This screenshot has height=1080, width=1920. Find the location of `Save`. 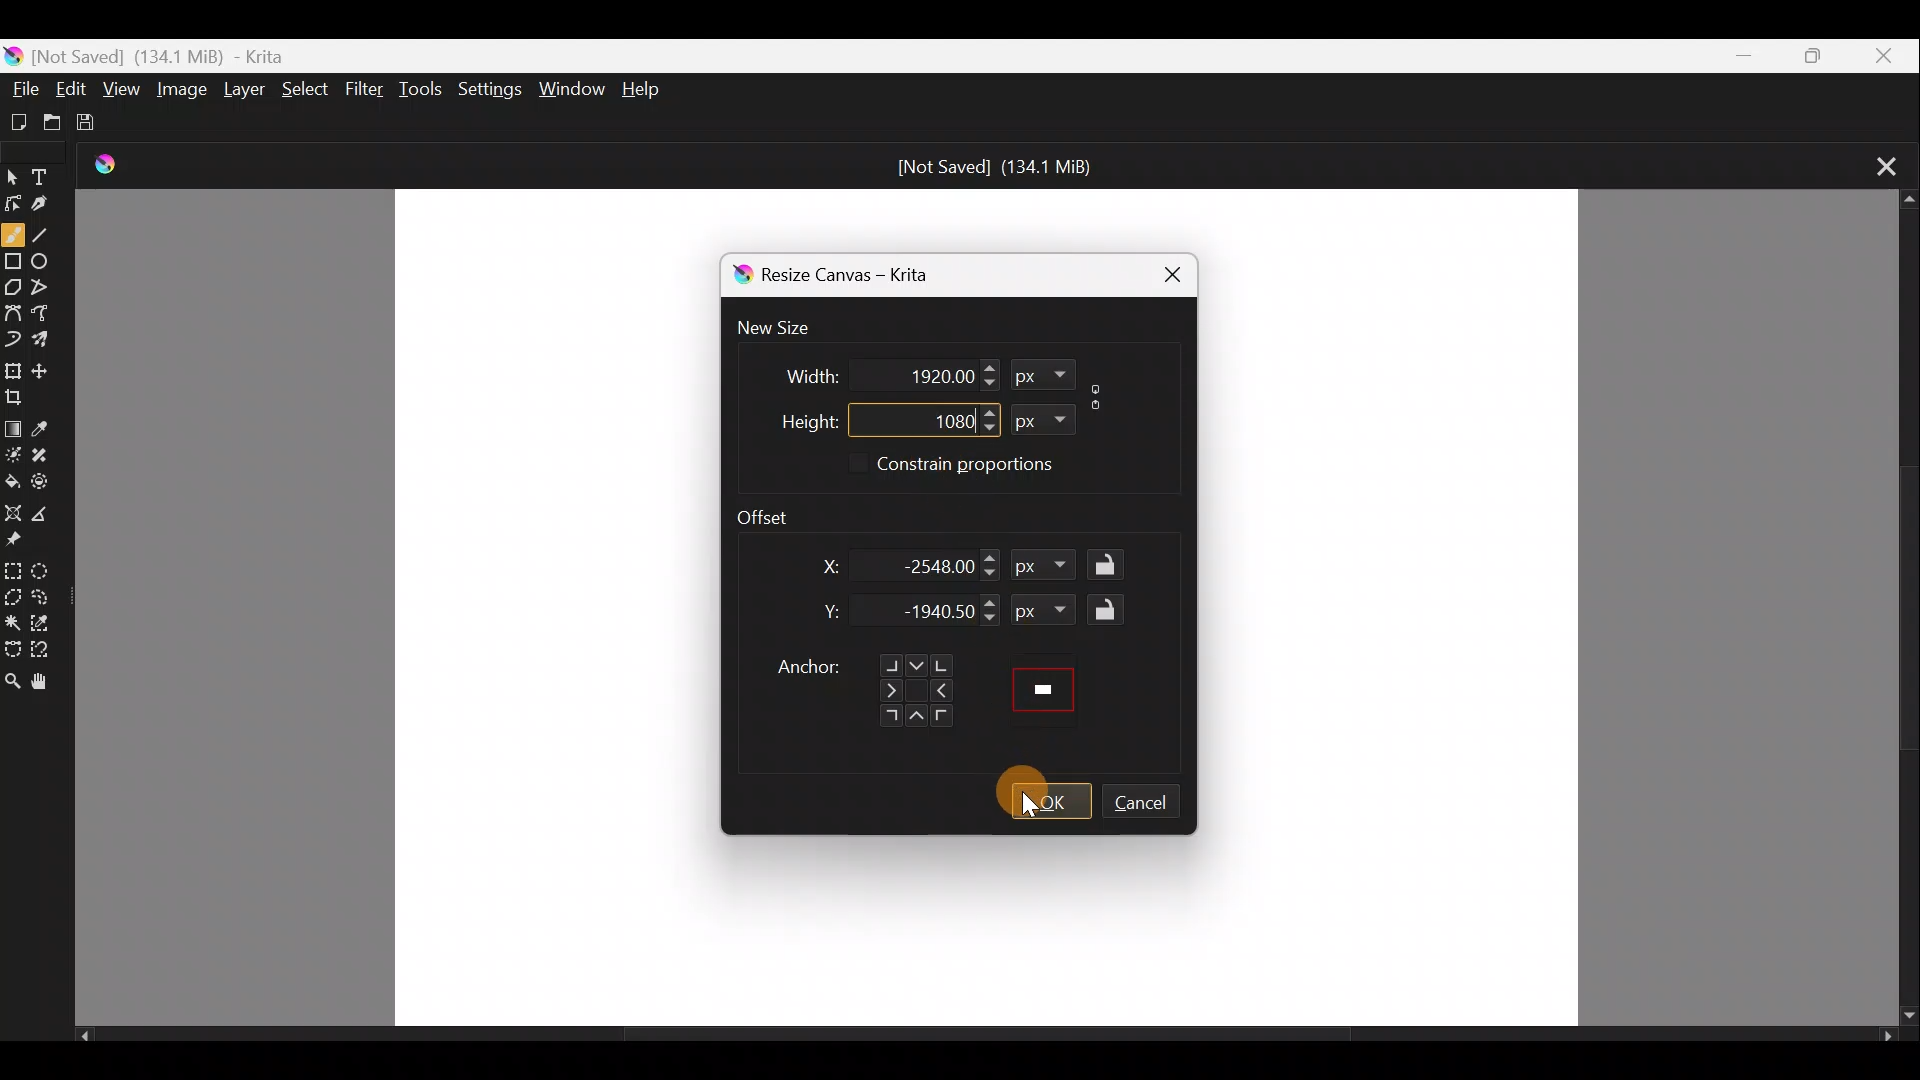

Save is located at coordinates (104, 127).